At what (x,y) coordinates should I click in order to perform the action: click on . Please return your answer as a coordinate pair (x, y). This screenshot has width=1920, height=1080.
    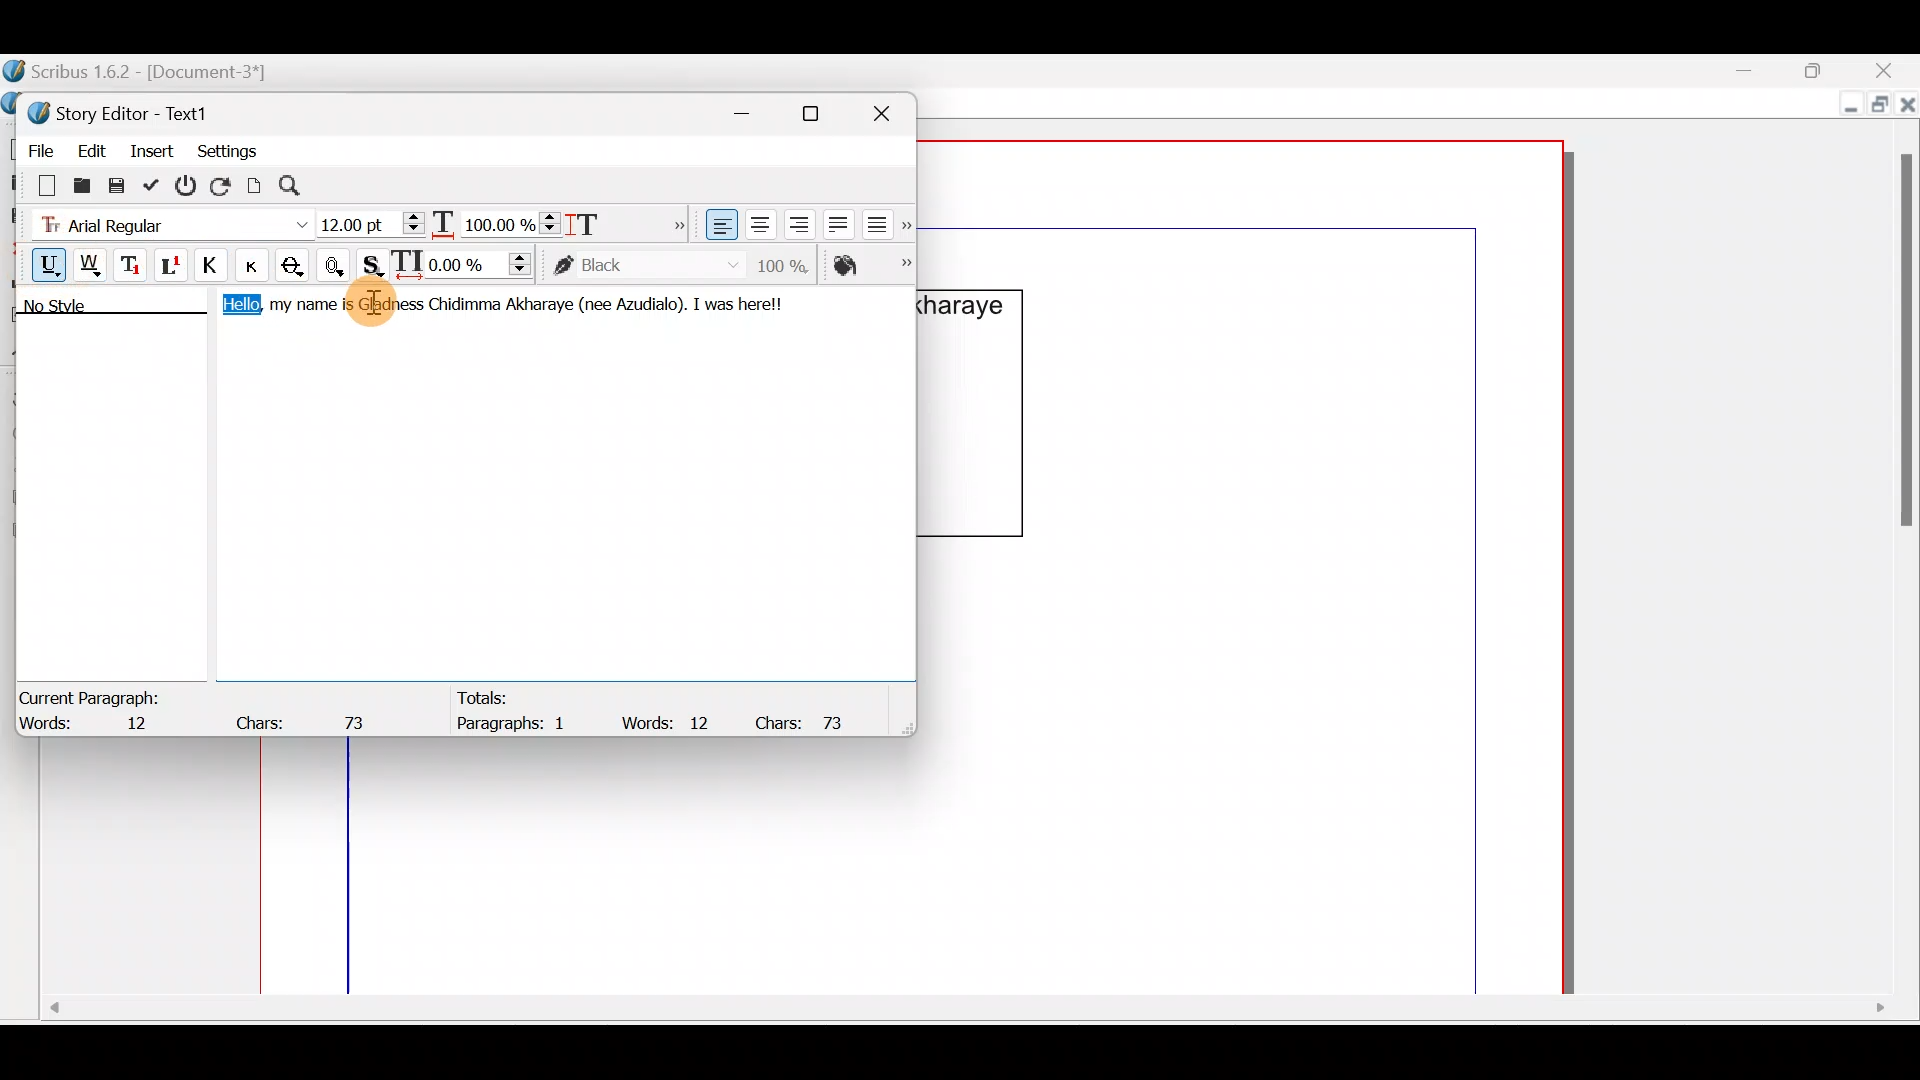
    Looking at the image, I should click on (259, 265).